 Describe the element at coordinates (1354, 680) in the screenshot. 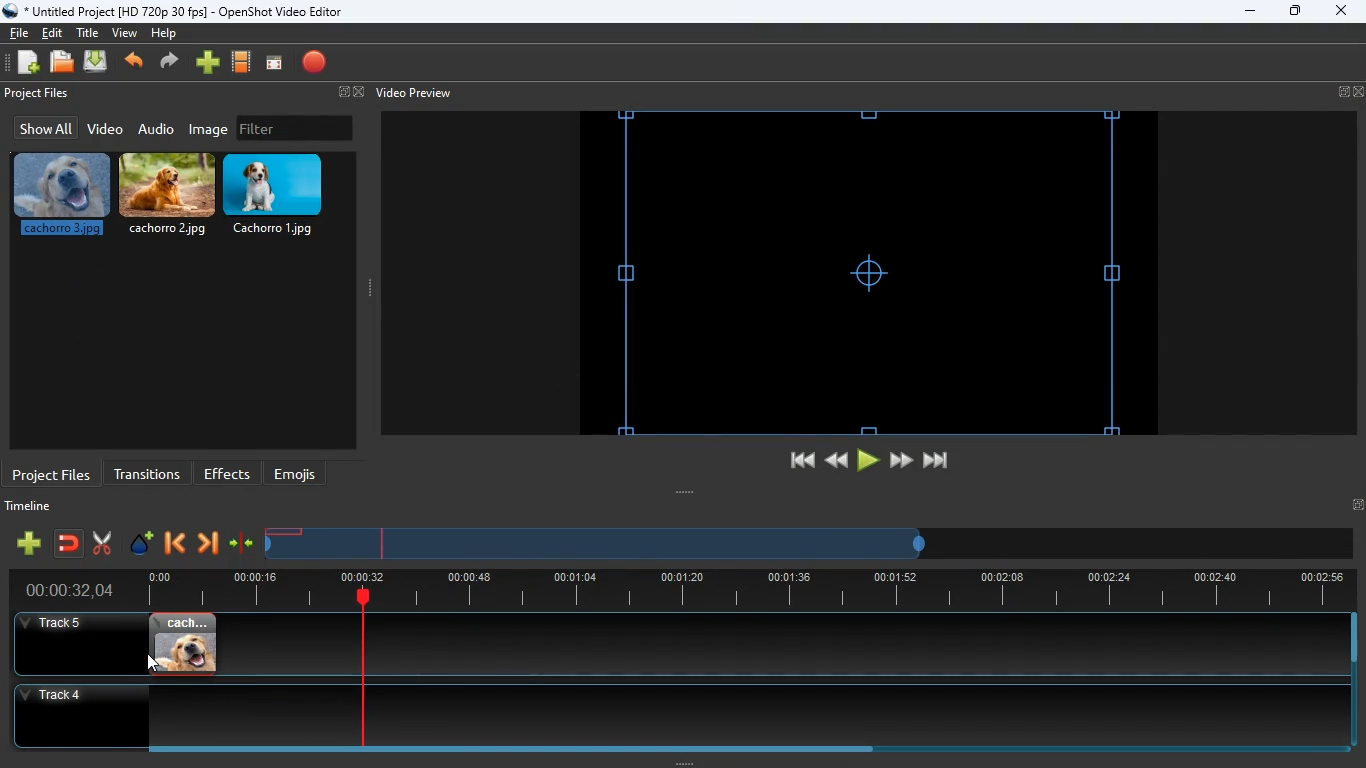

I see `Vertical slide bar` at that location.